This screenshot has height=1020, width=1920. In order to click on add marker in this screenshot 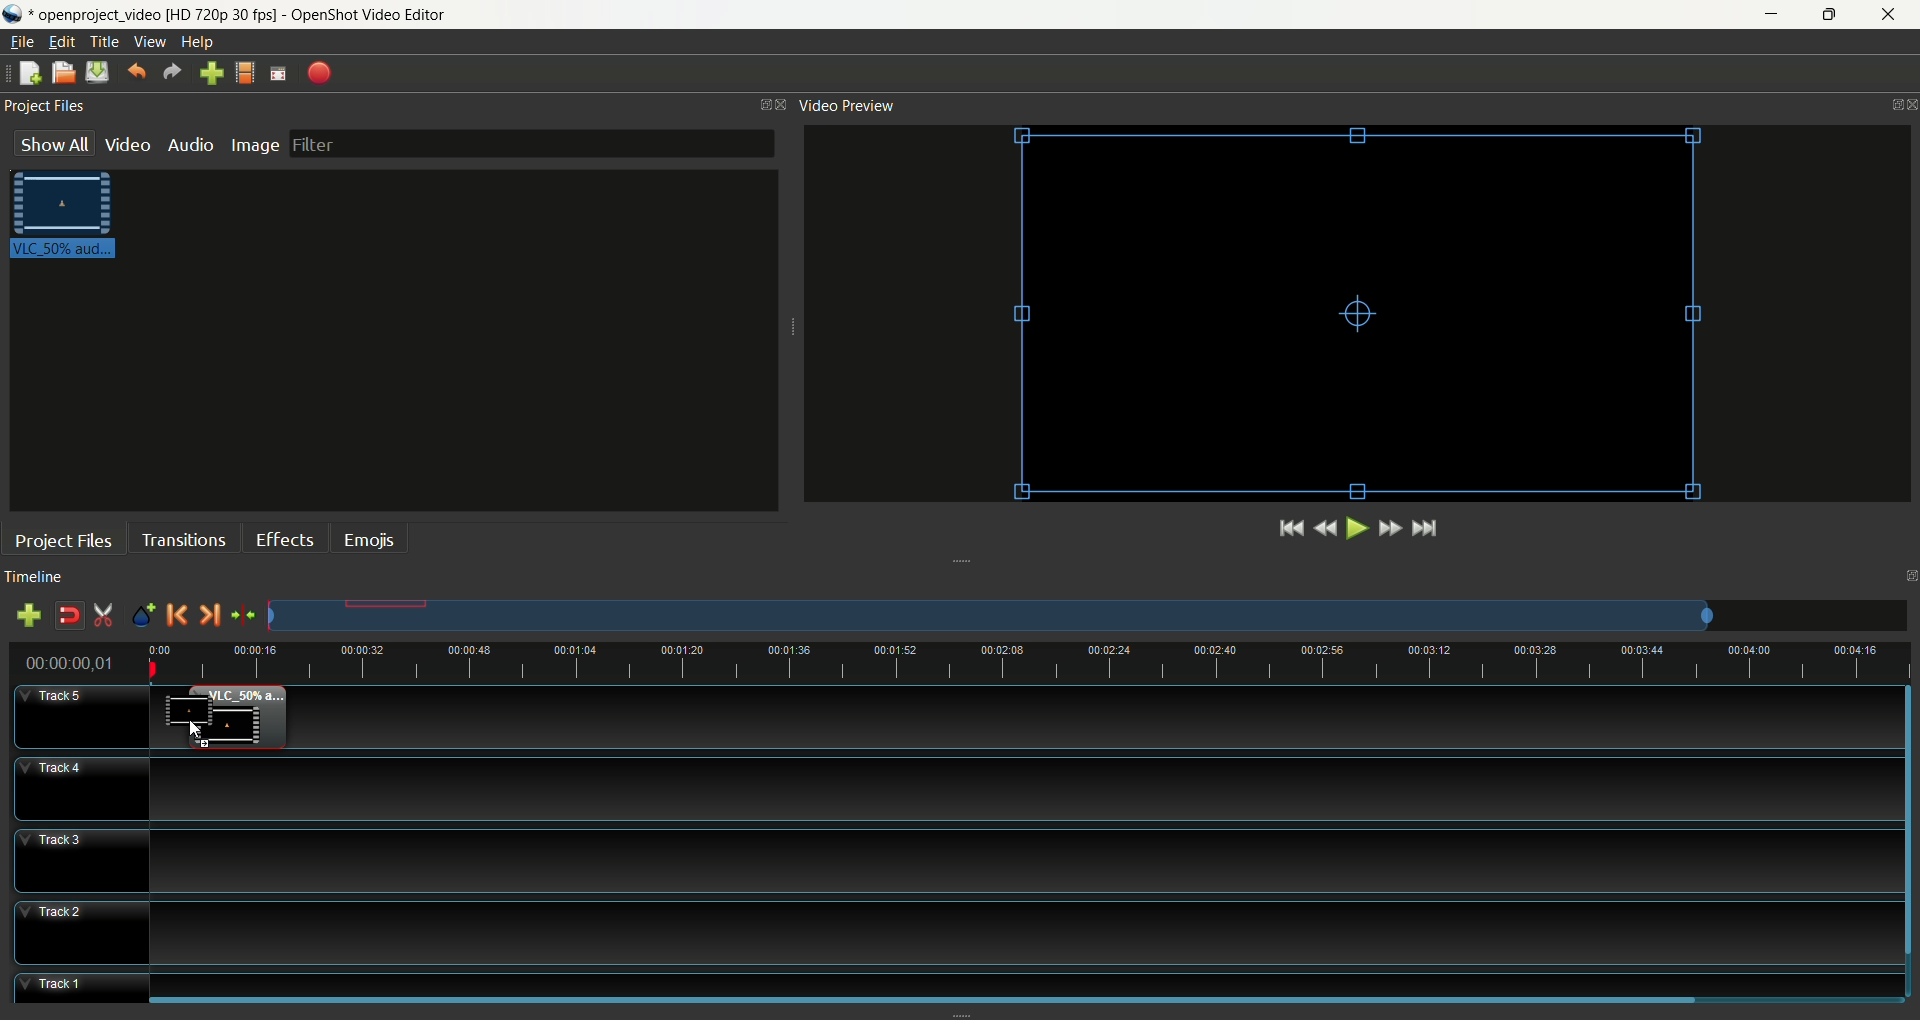, I will do `click(142, 614)`.